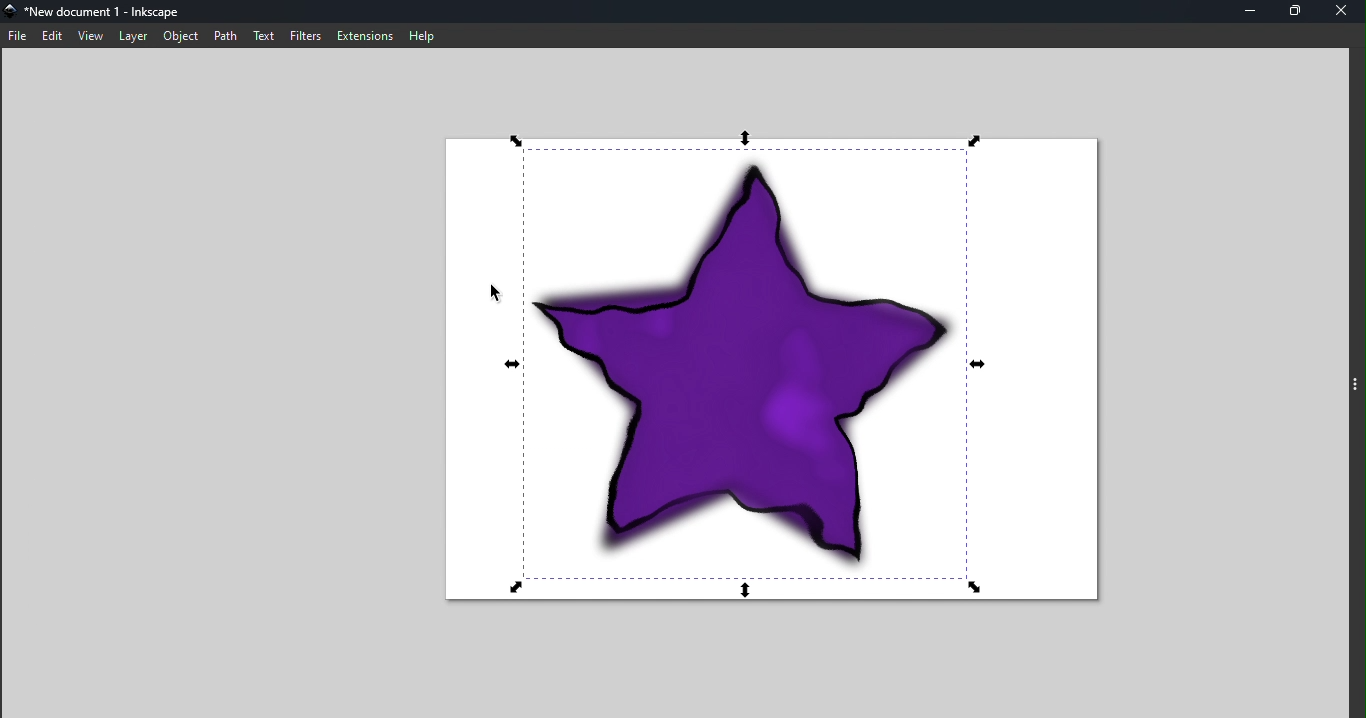 The image size is (1366, 718). I want to click on Maximize, so click(1294, 12).